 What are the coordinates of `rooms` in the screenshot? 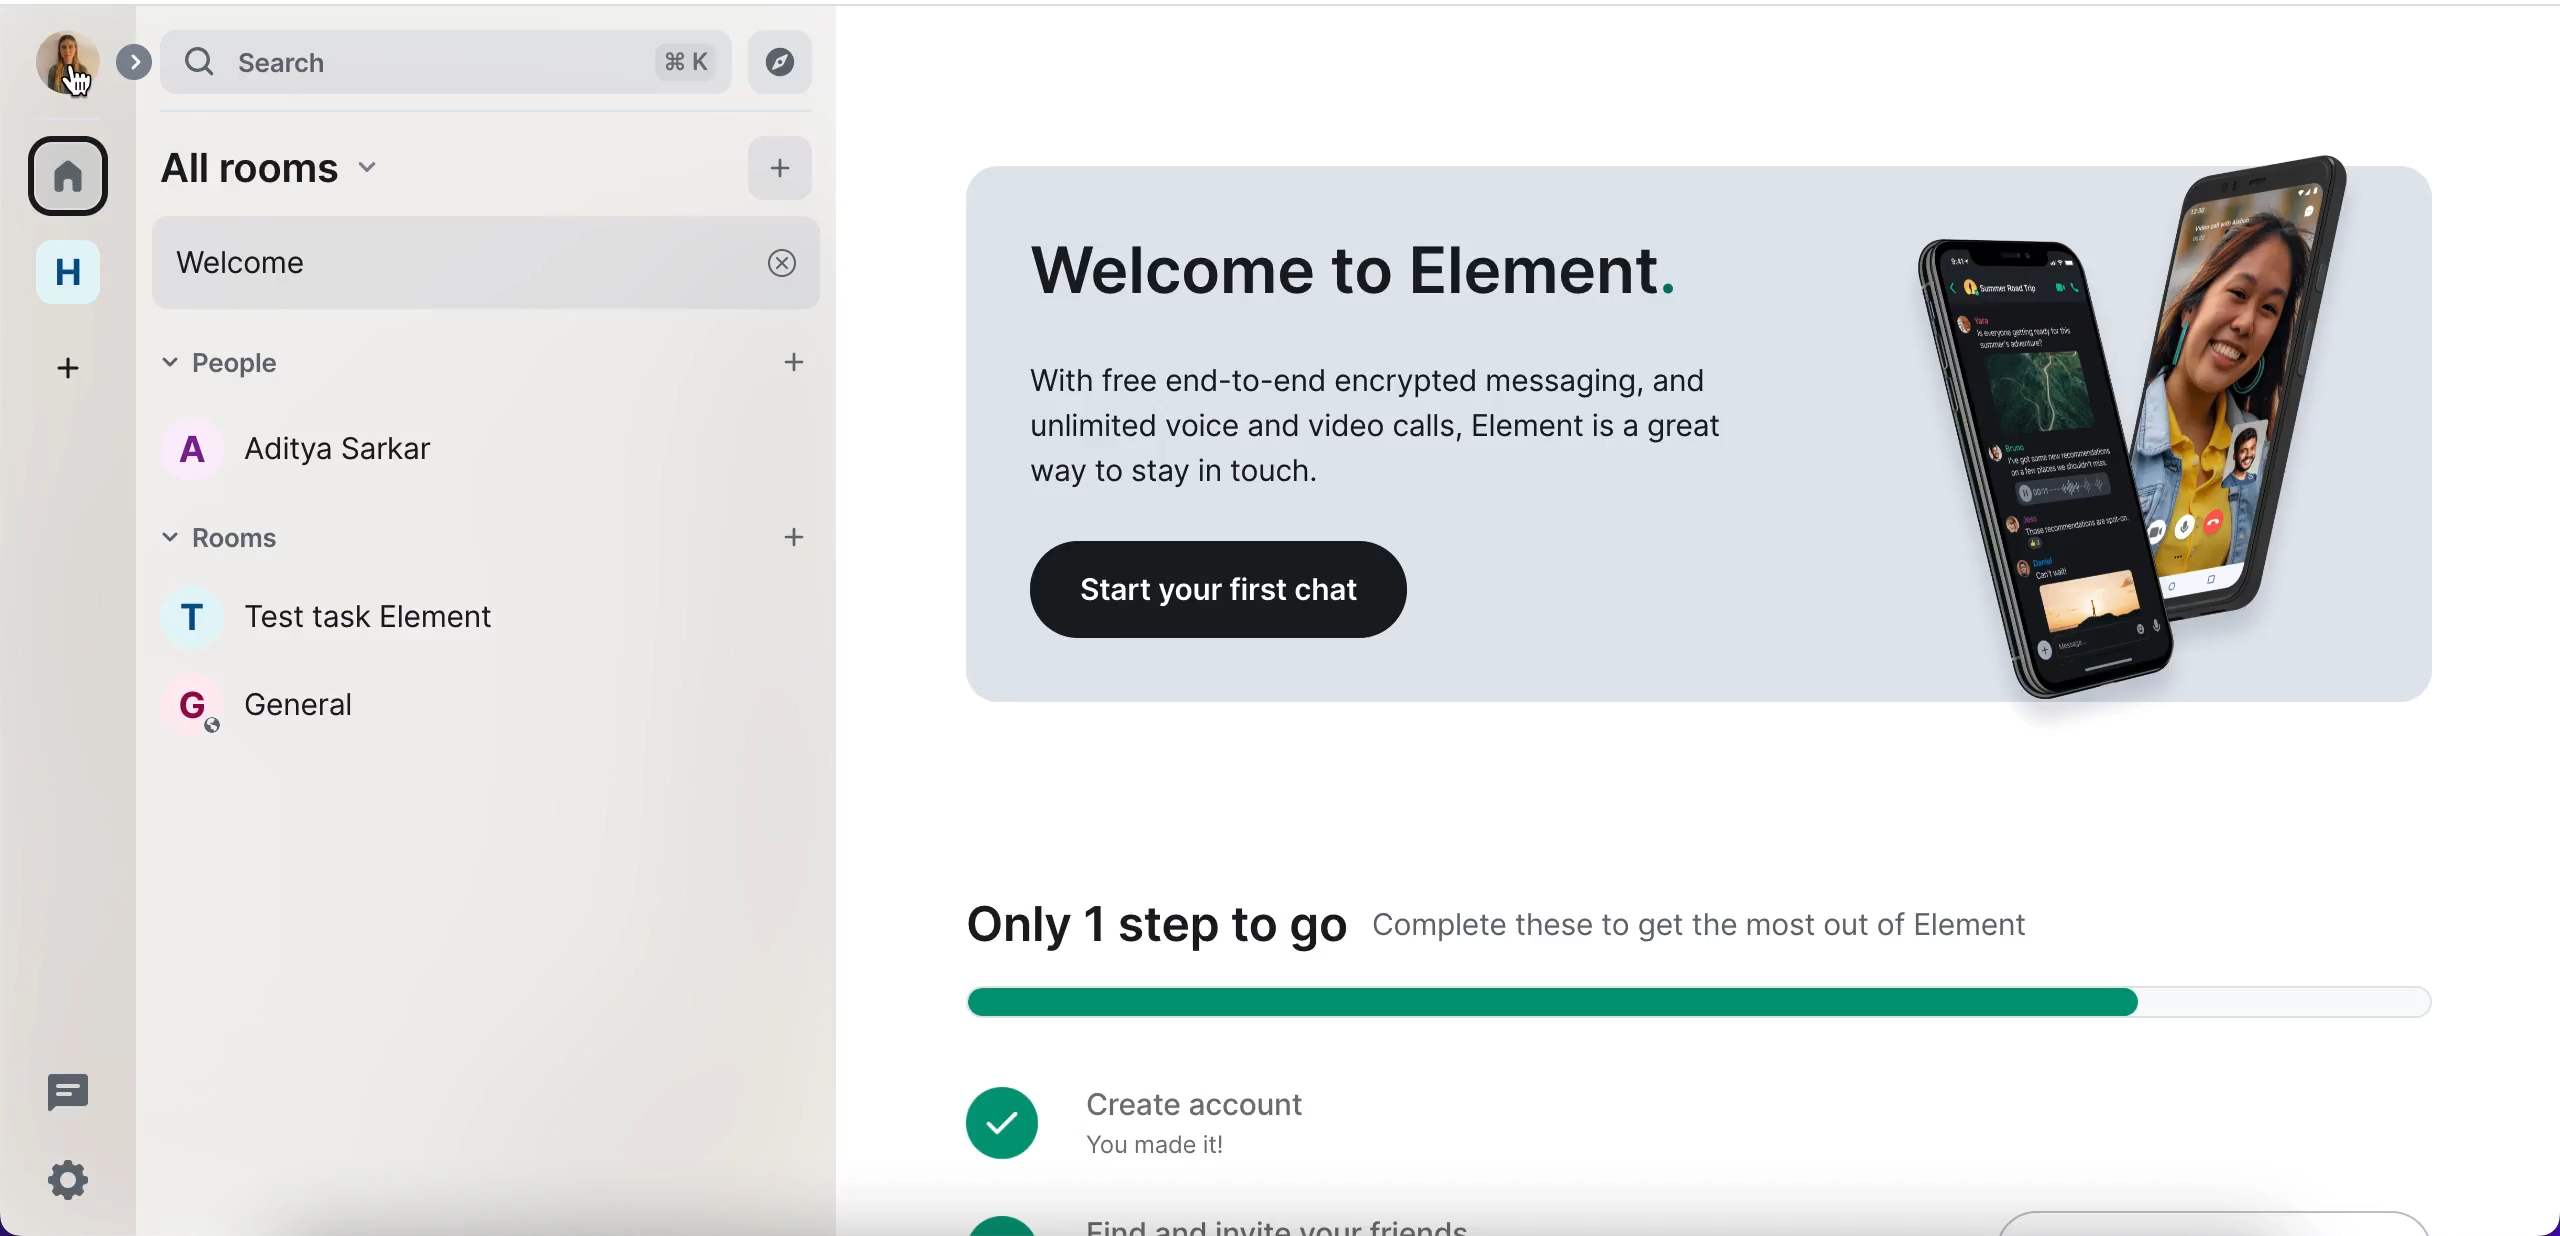 It's located at (405, 531).